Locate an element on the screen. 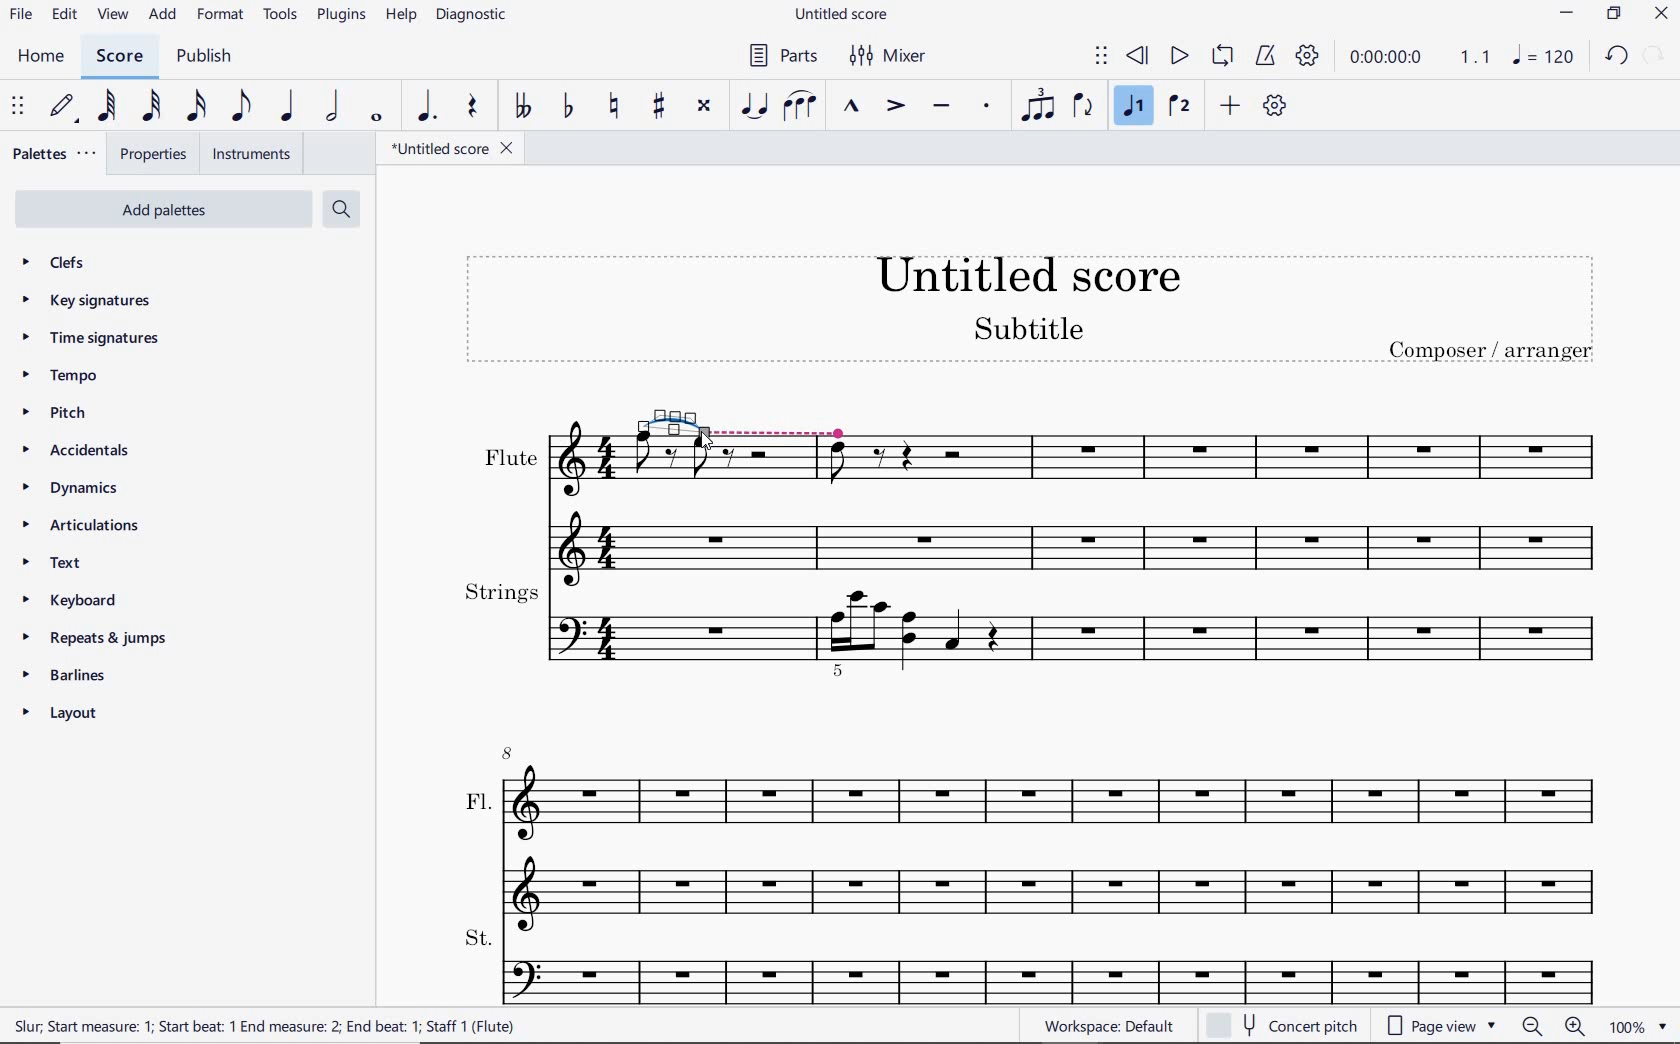 The height and width of the screenshot is (1044, 1680). minimize is located at coordinates (1568, 16).